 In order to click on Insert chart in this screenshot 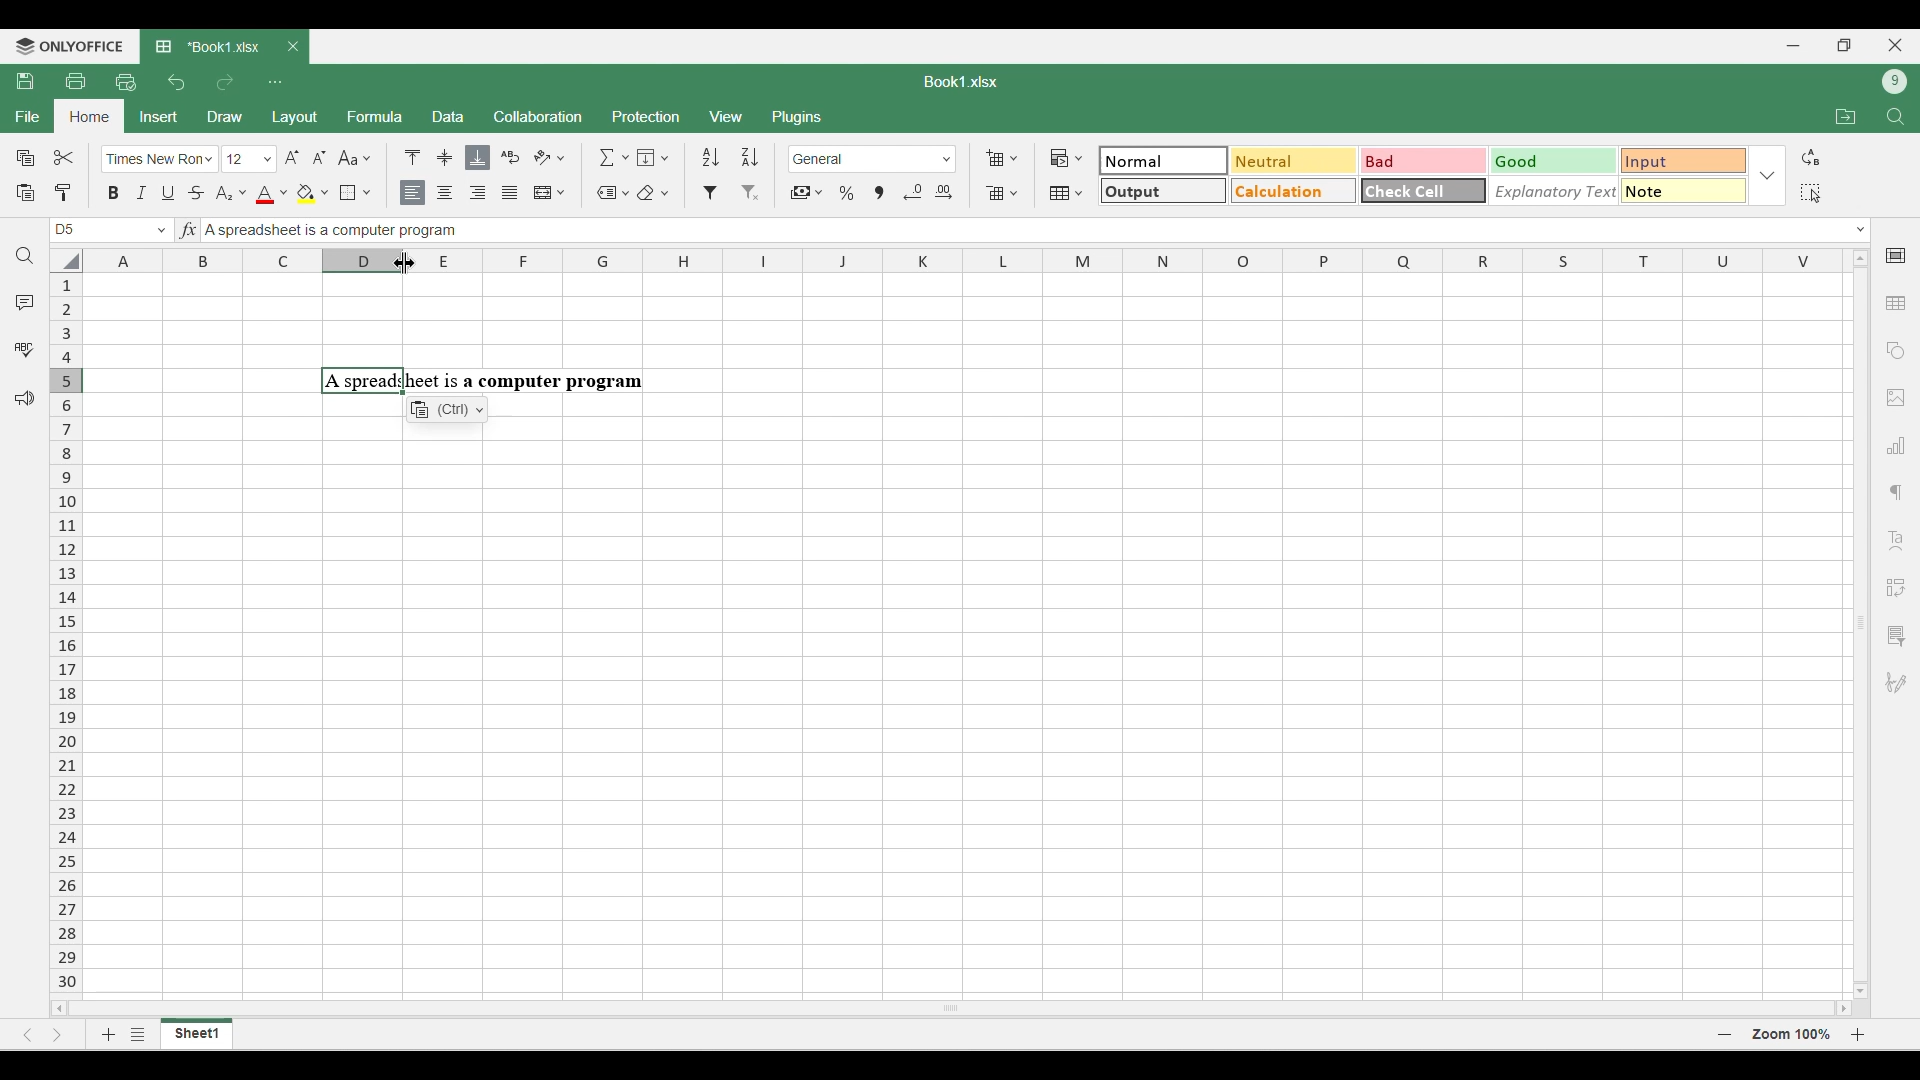, I will do `click(1897, 445)`.